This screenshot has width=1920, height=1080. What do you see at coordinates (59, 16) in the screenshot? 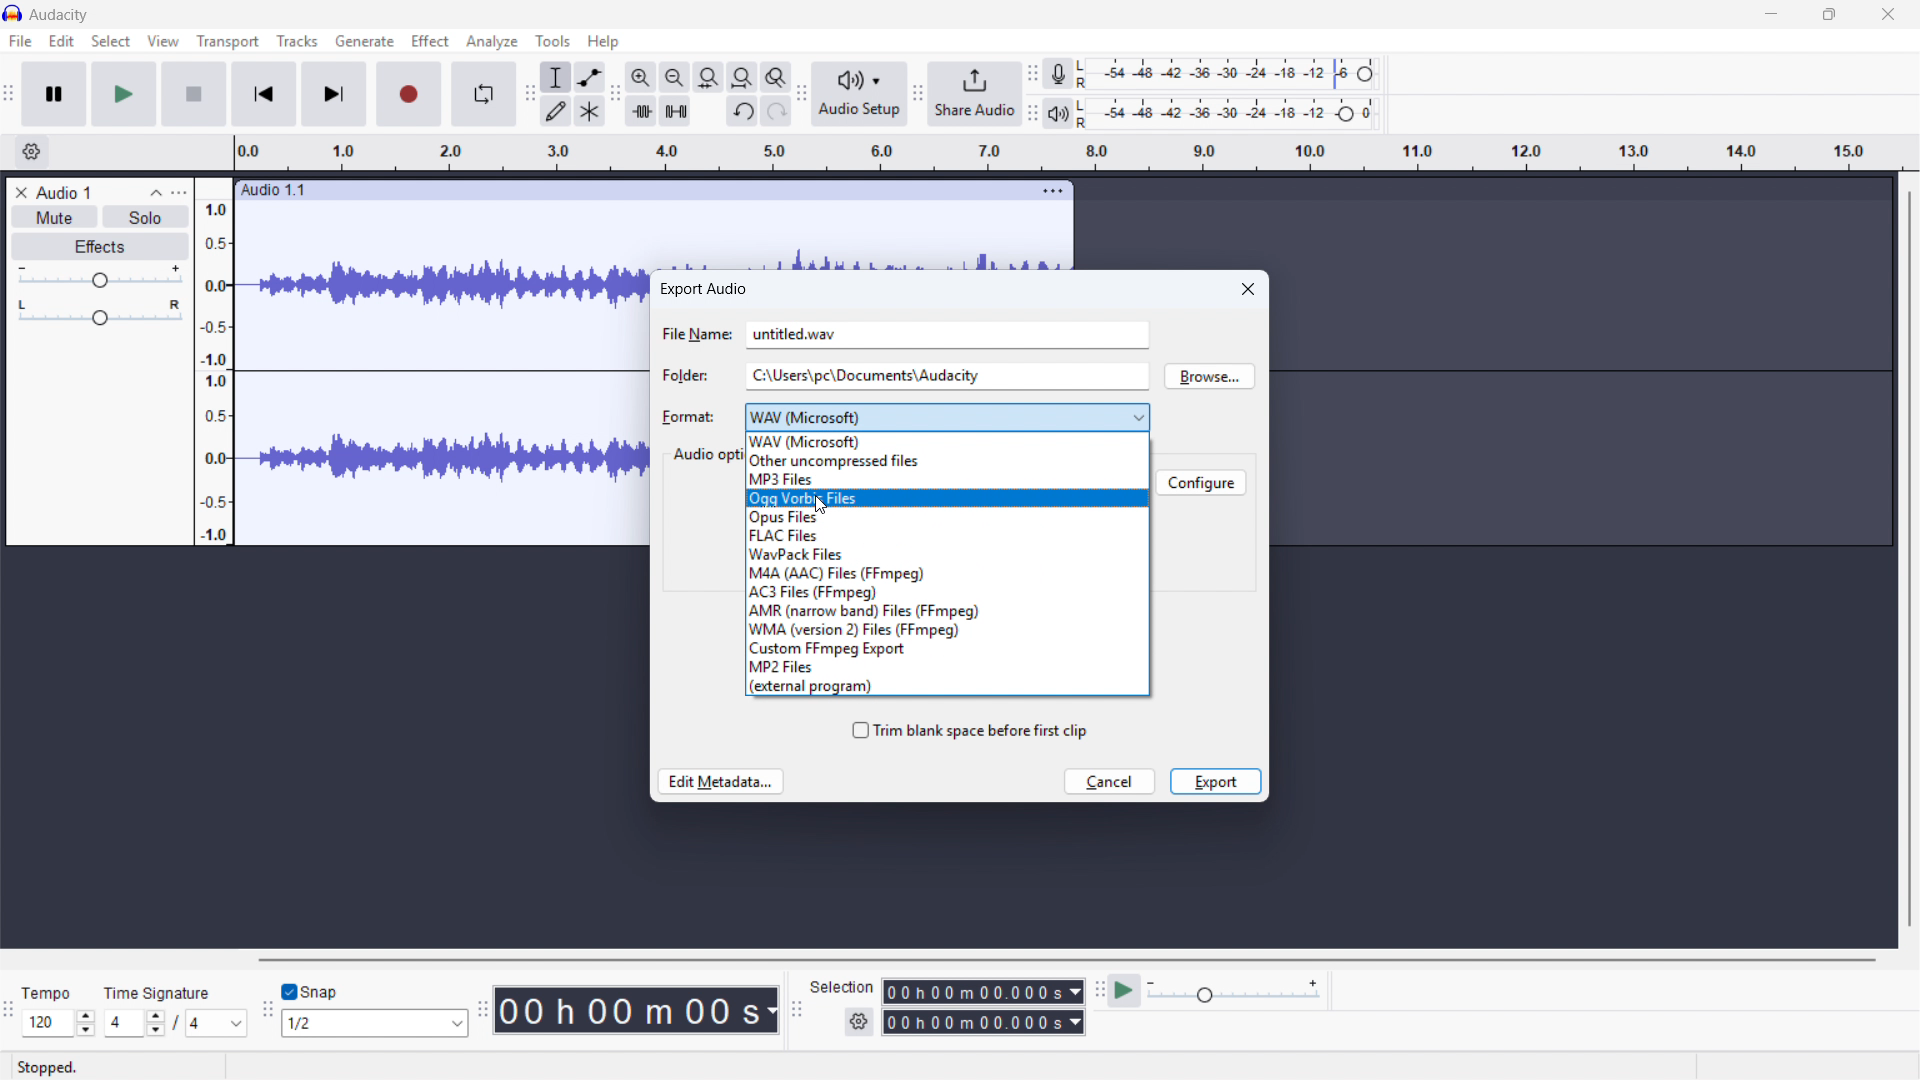
I see `title ` at bounding box center [59, 16].